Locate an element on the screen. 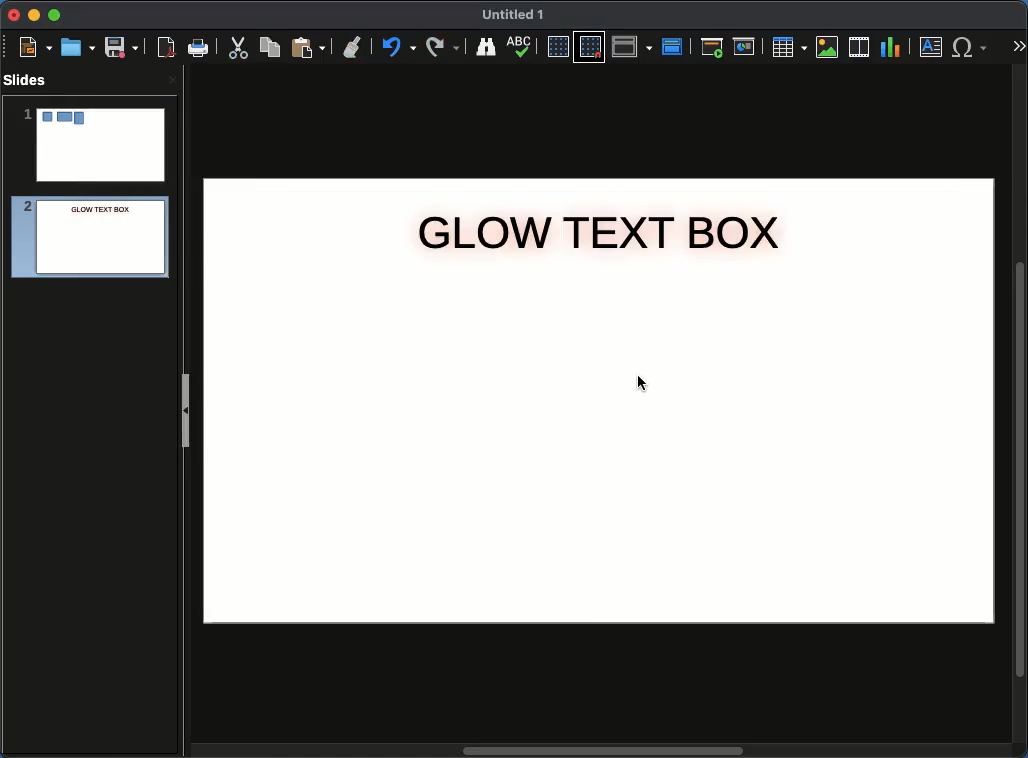  Maximize is located at coordinates (55, 17).